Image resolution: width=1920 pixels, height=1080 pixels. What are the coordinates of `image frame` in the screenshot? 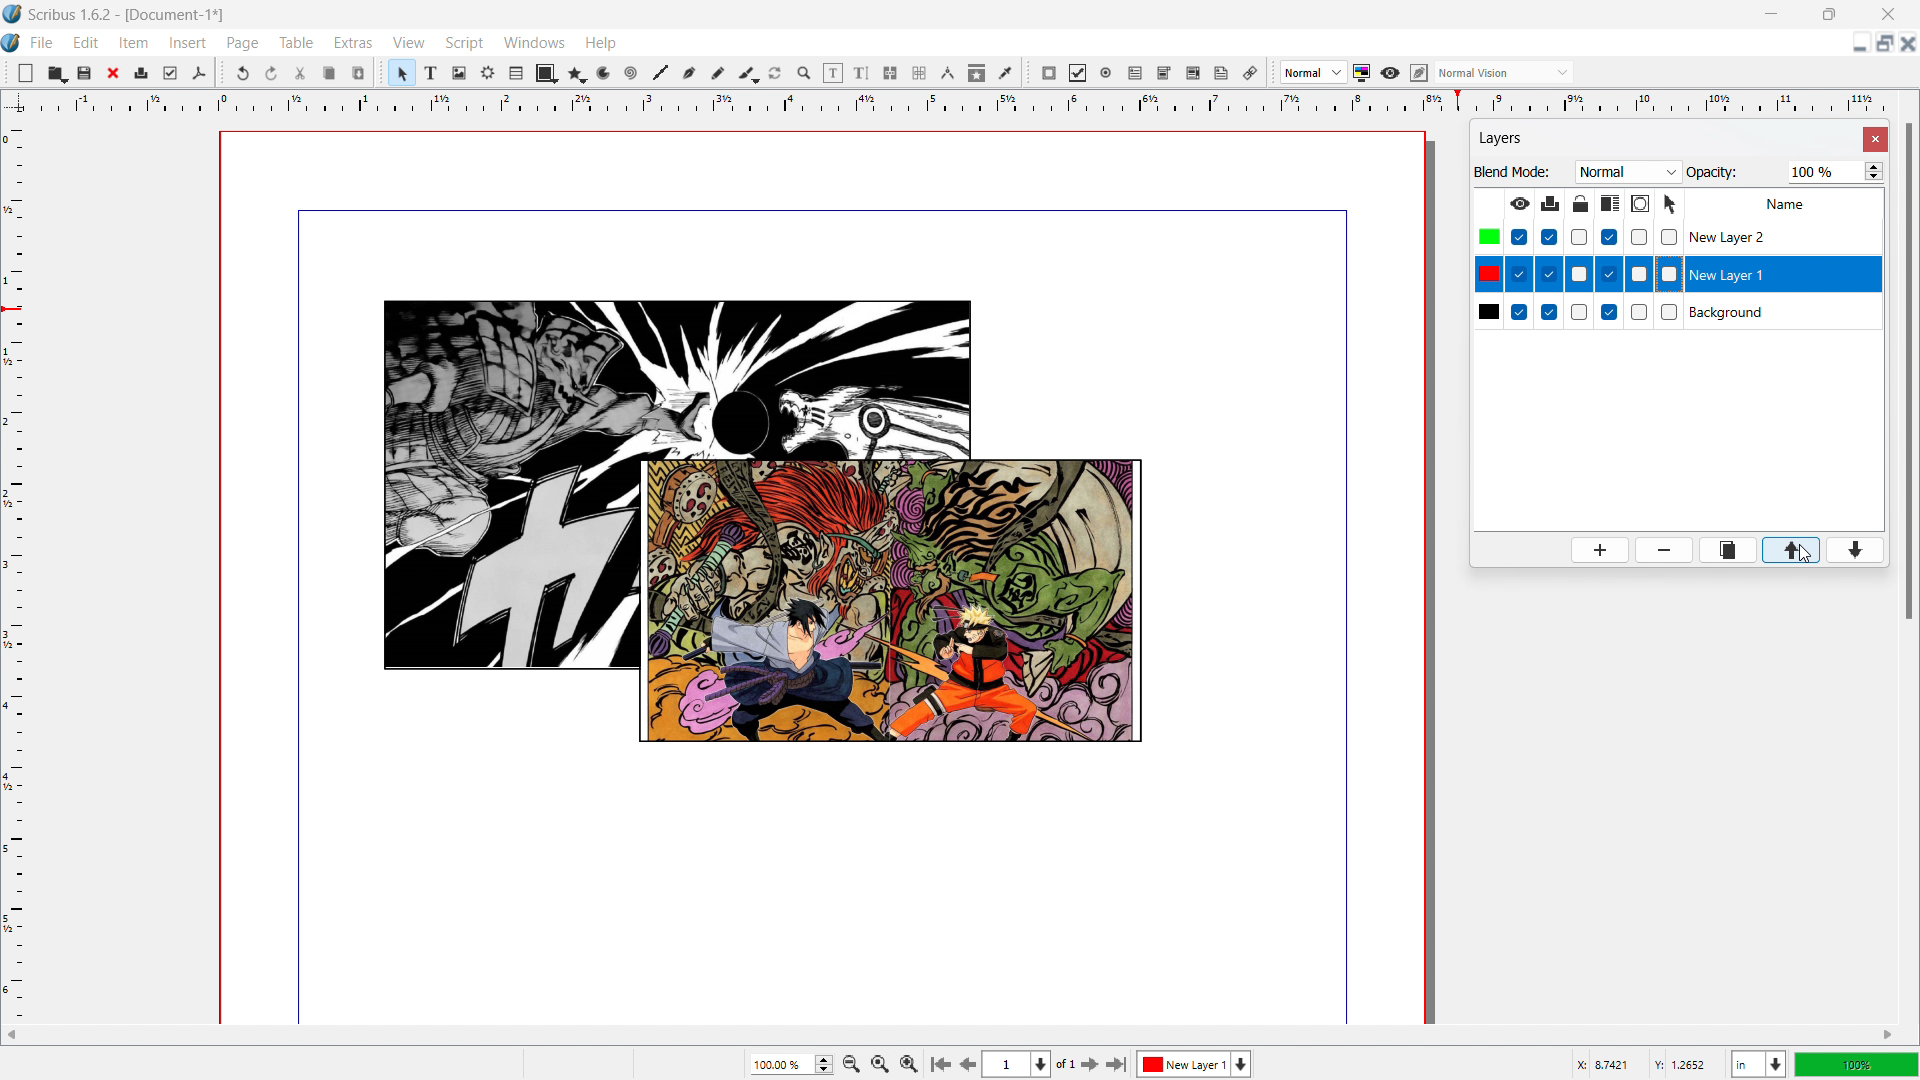 It's located at (460, 73).